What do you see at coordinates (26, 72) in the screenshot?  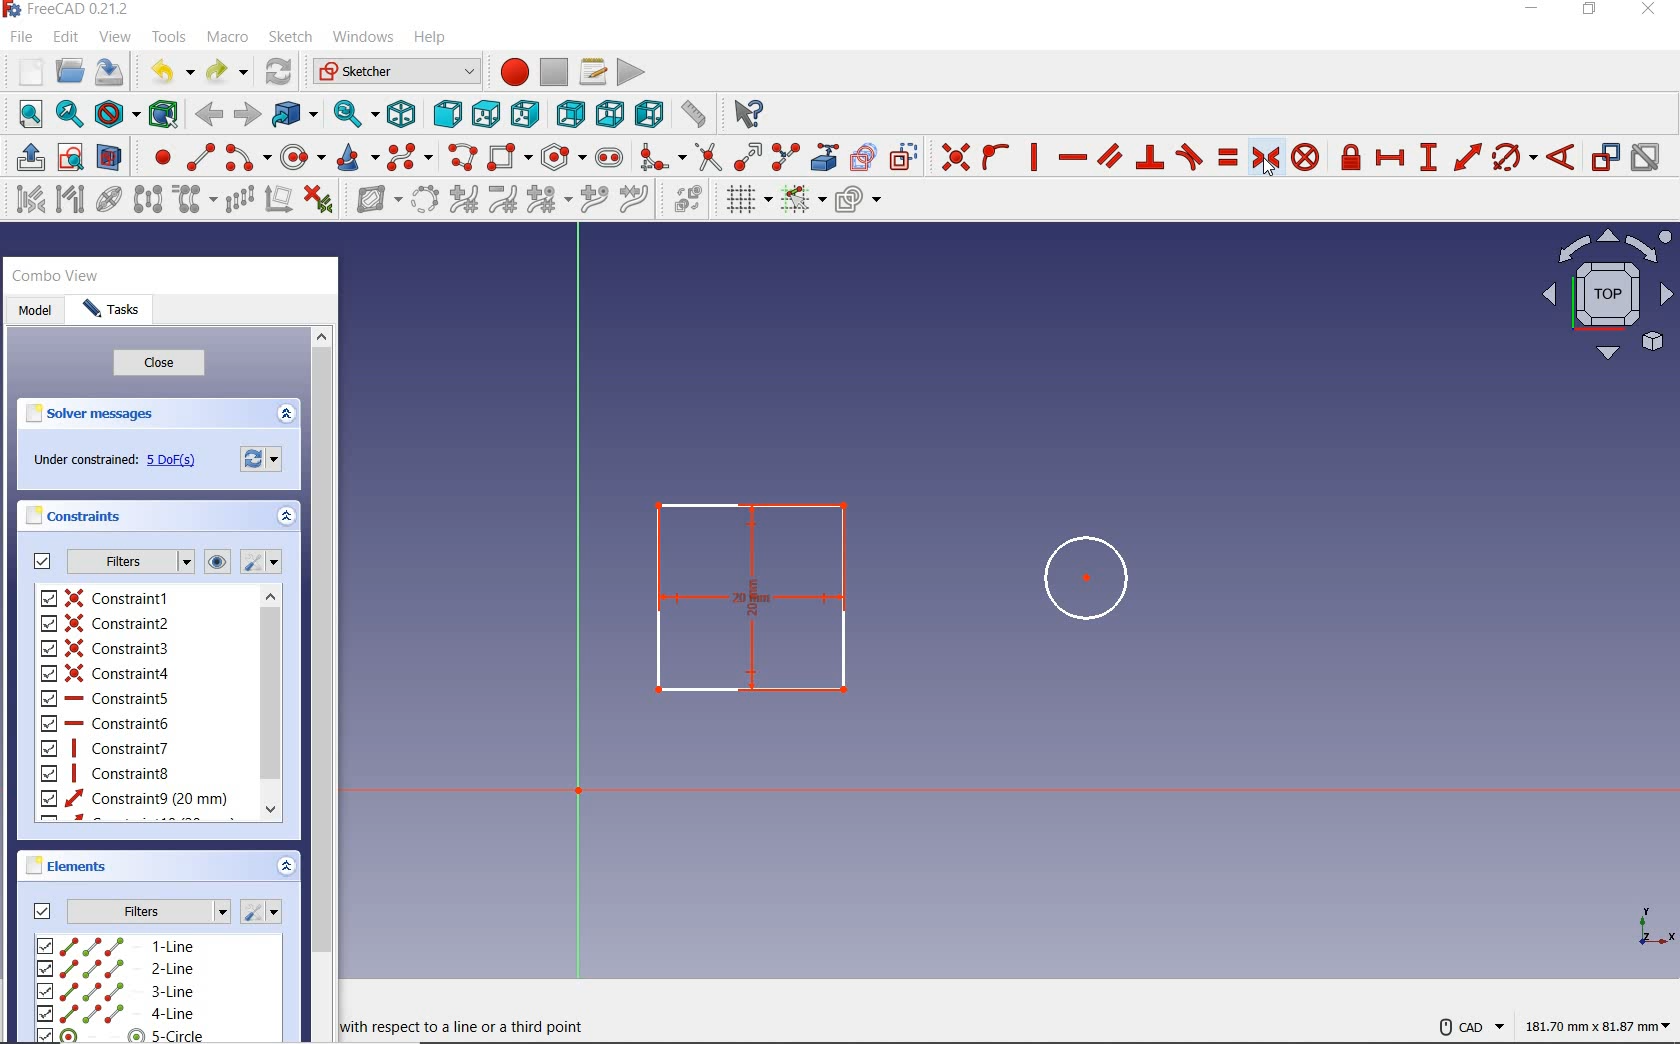 I see `new` at bounding box center [26, 72].